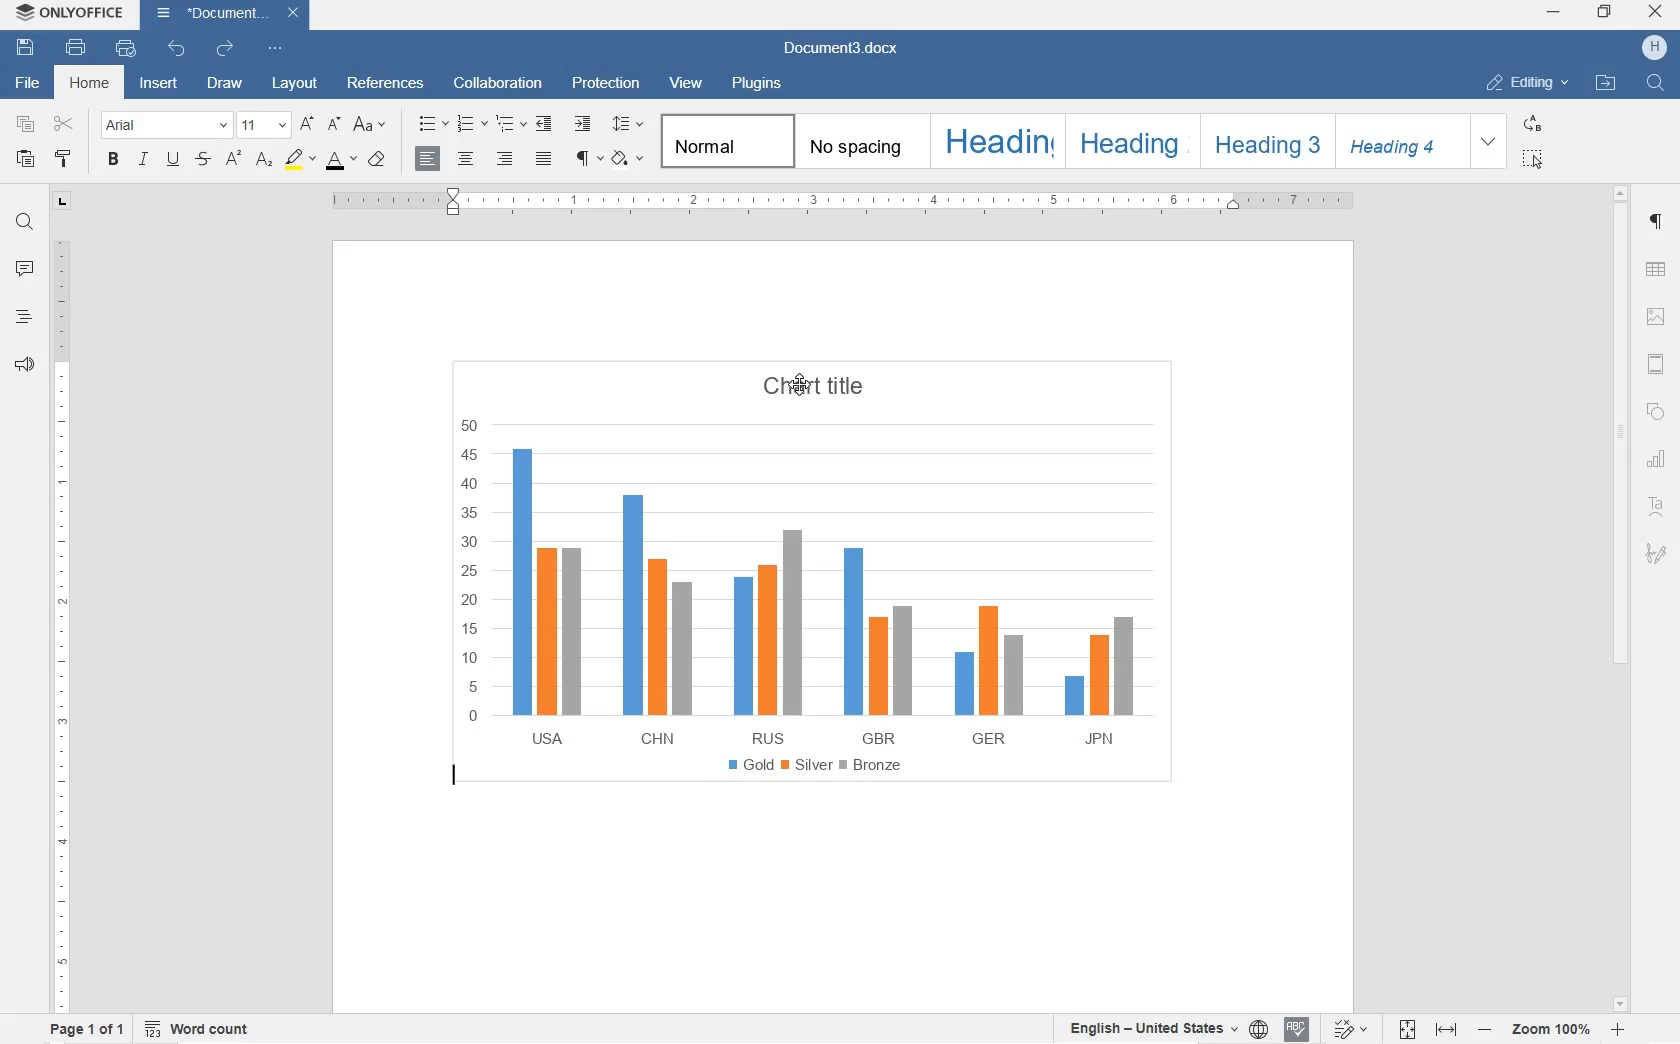  Describe the element at coordinates (603, 83) in the screenshot. I see `PROTECTION` at that location.